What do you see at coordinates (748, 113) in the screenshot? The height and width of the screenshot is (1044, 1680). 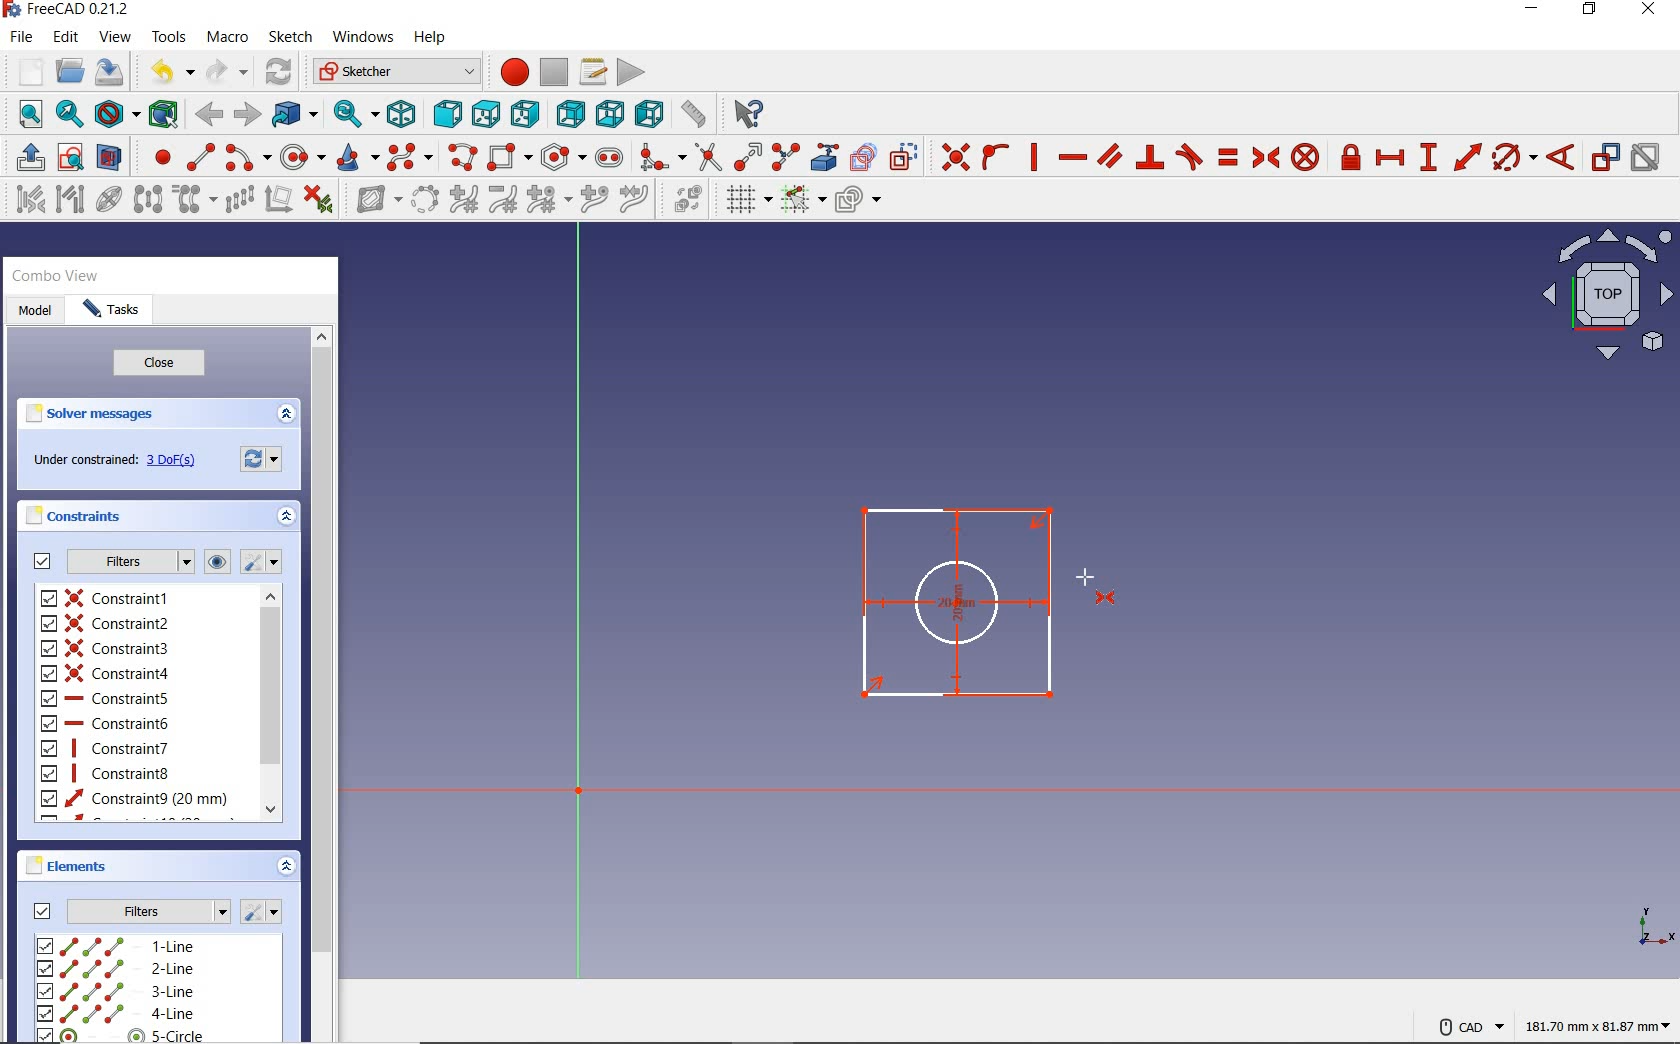 I see `what's this` at bounding box center [748, 113].